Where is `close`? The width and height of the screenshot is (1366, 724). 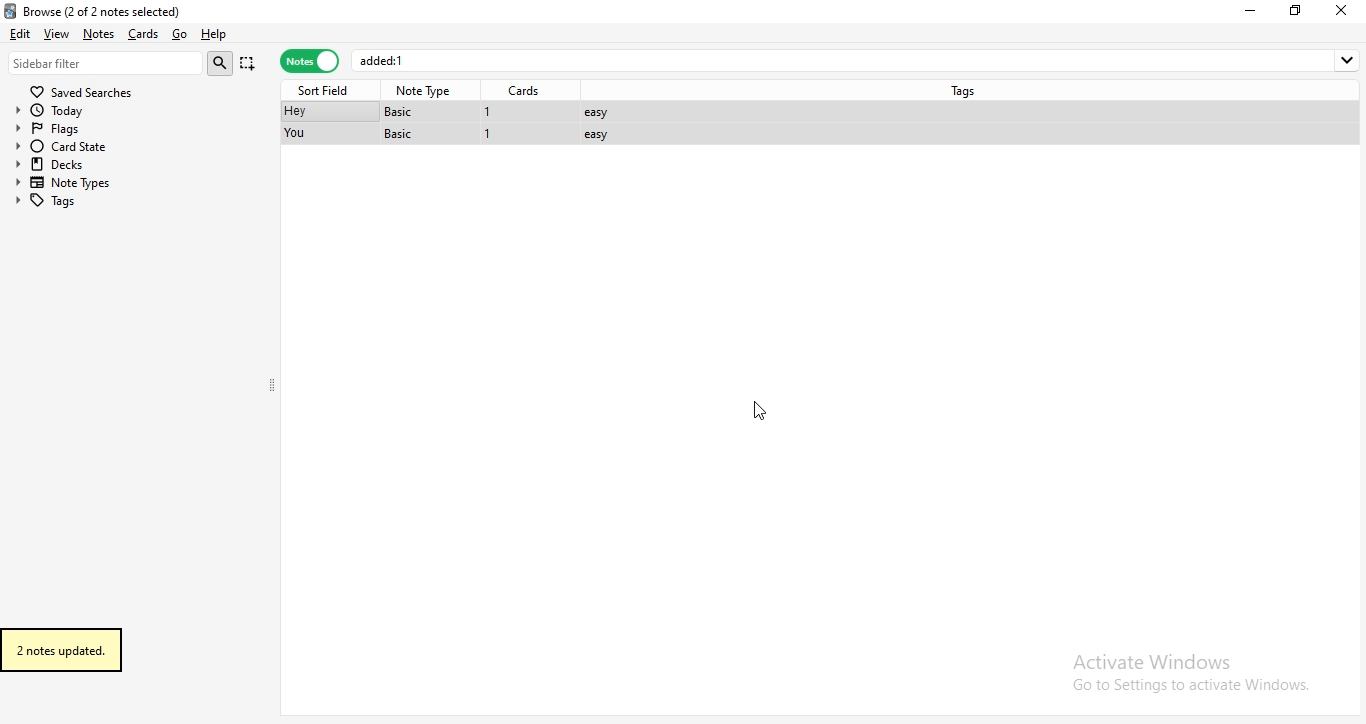
close is located at coordinates (1345, 10).